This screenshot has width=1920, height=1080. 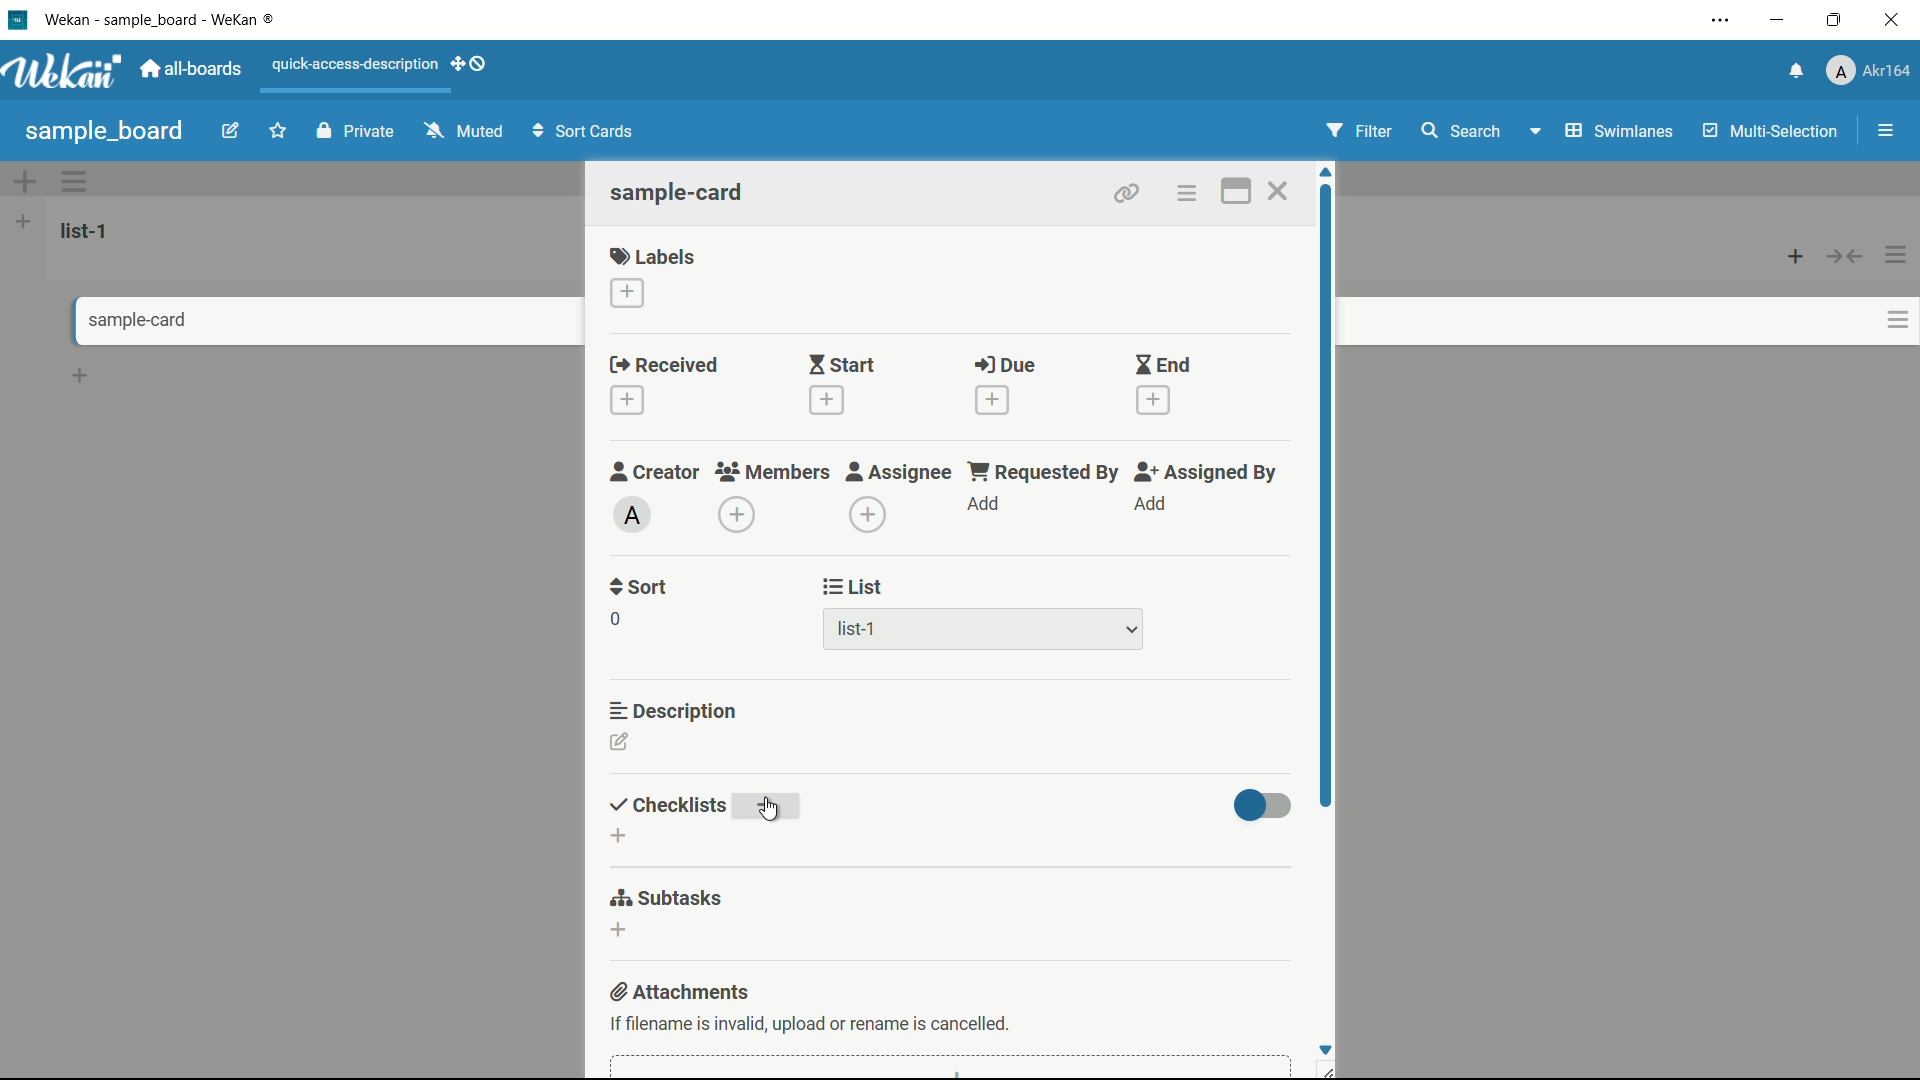 I want to click on swimlanes, so click(x=1617, y=131).